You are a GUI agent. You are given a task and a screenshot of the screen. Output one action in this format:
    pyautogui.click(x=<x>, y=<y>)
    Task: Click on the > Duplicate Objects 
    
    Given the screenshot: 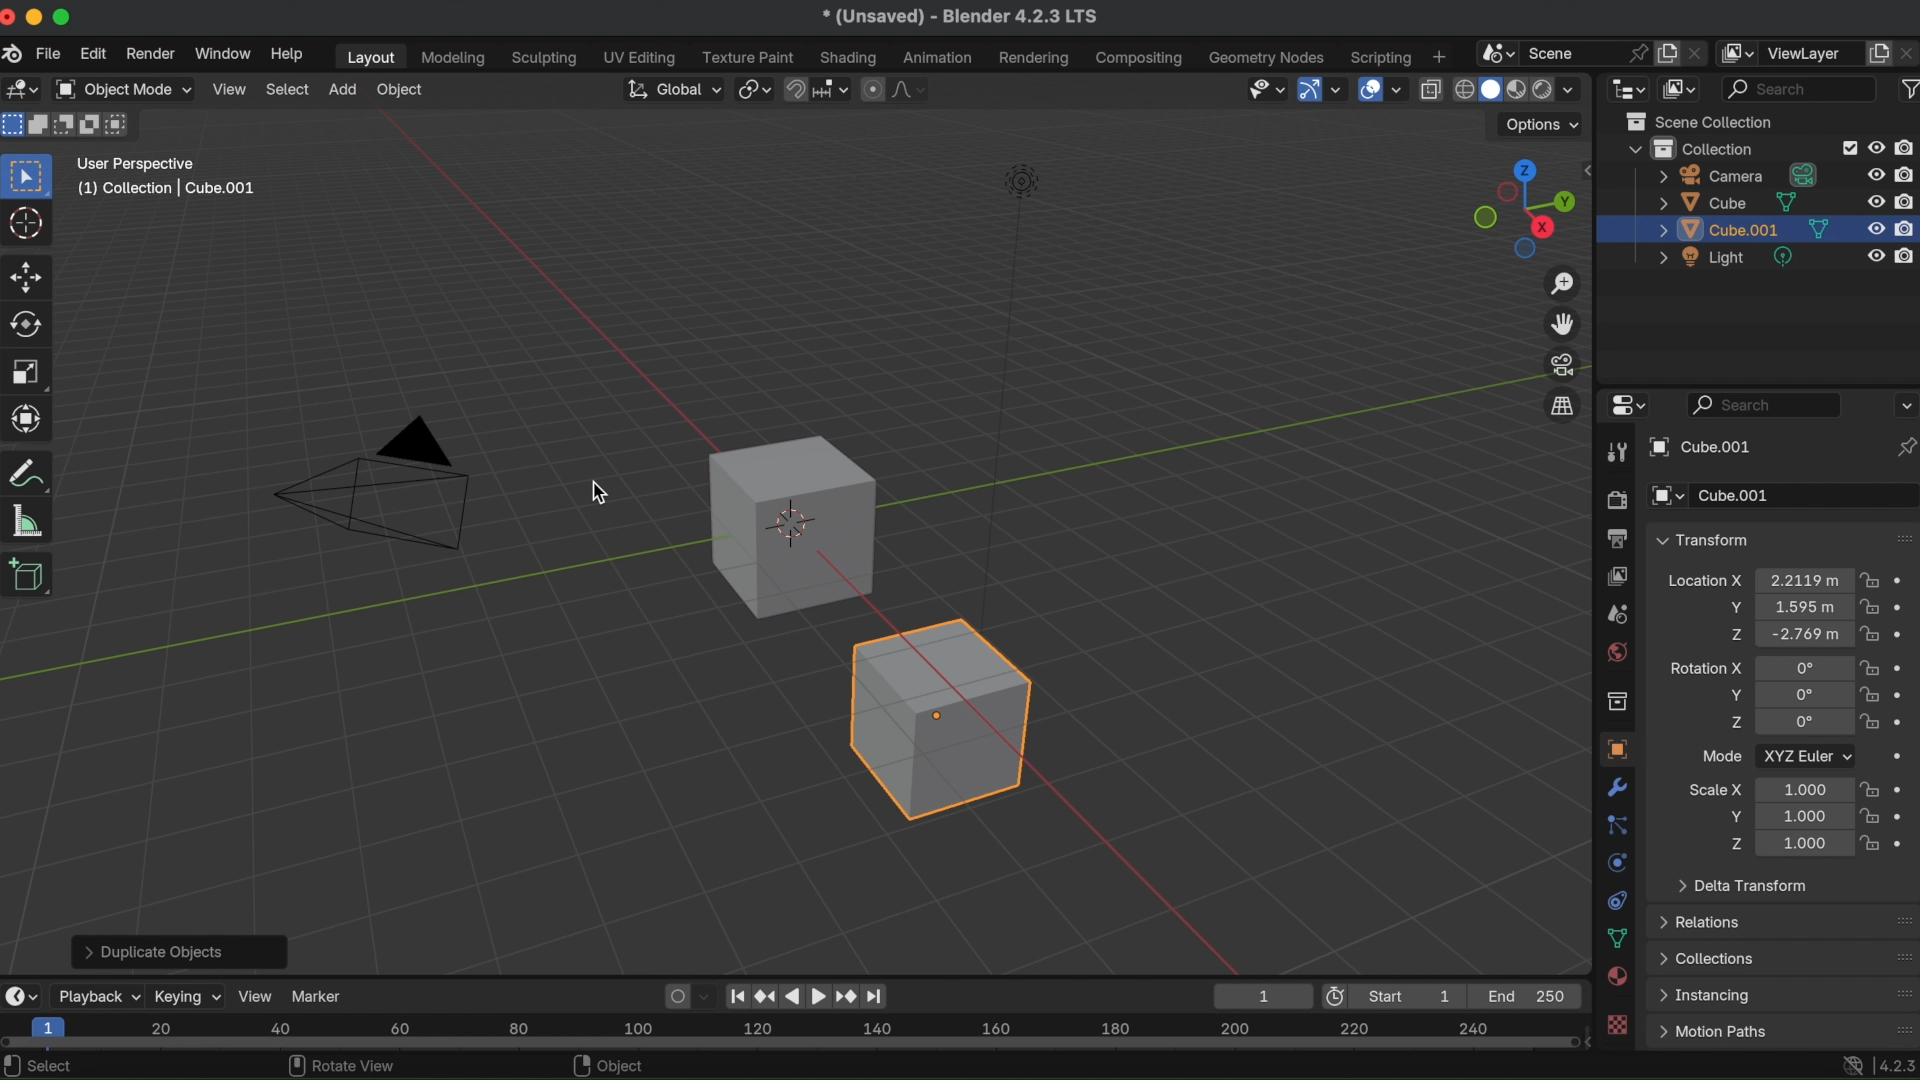 What is the action you would take?
    pyautogui.click(x=183, y=952)
    